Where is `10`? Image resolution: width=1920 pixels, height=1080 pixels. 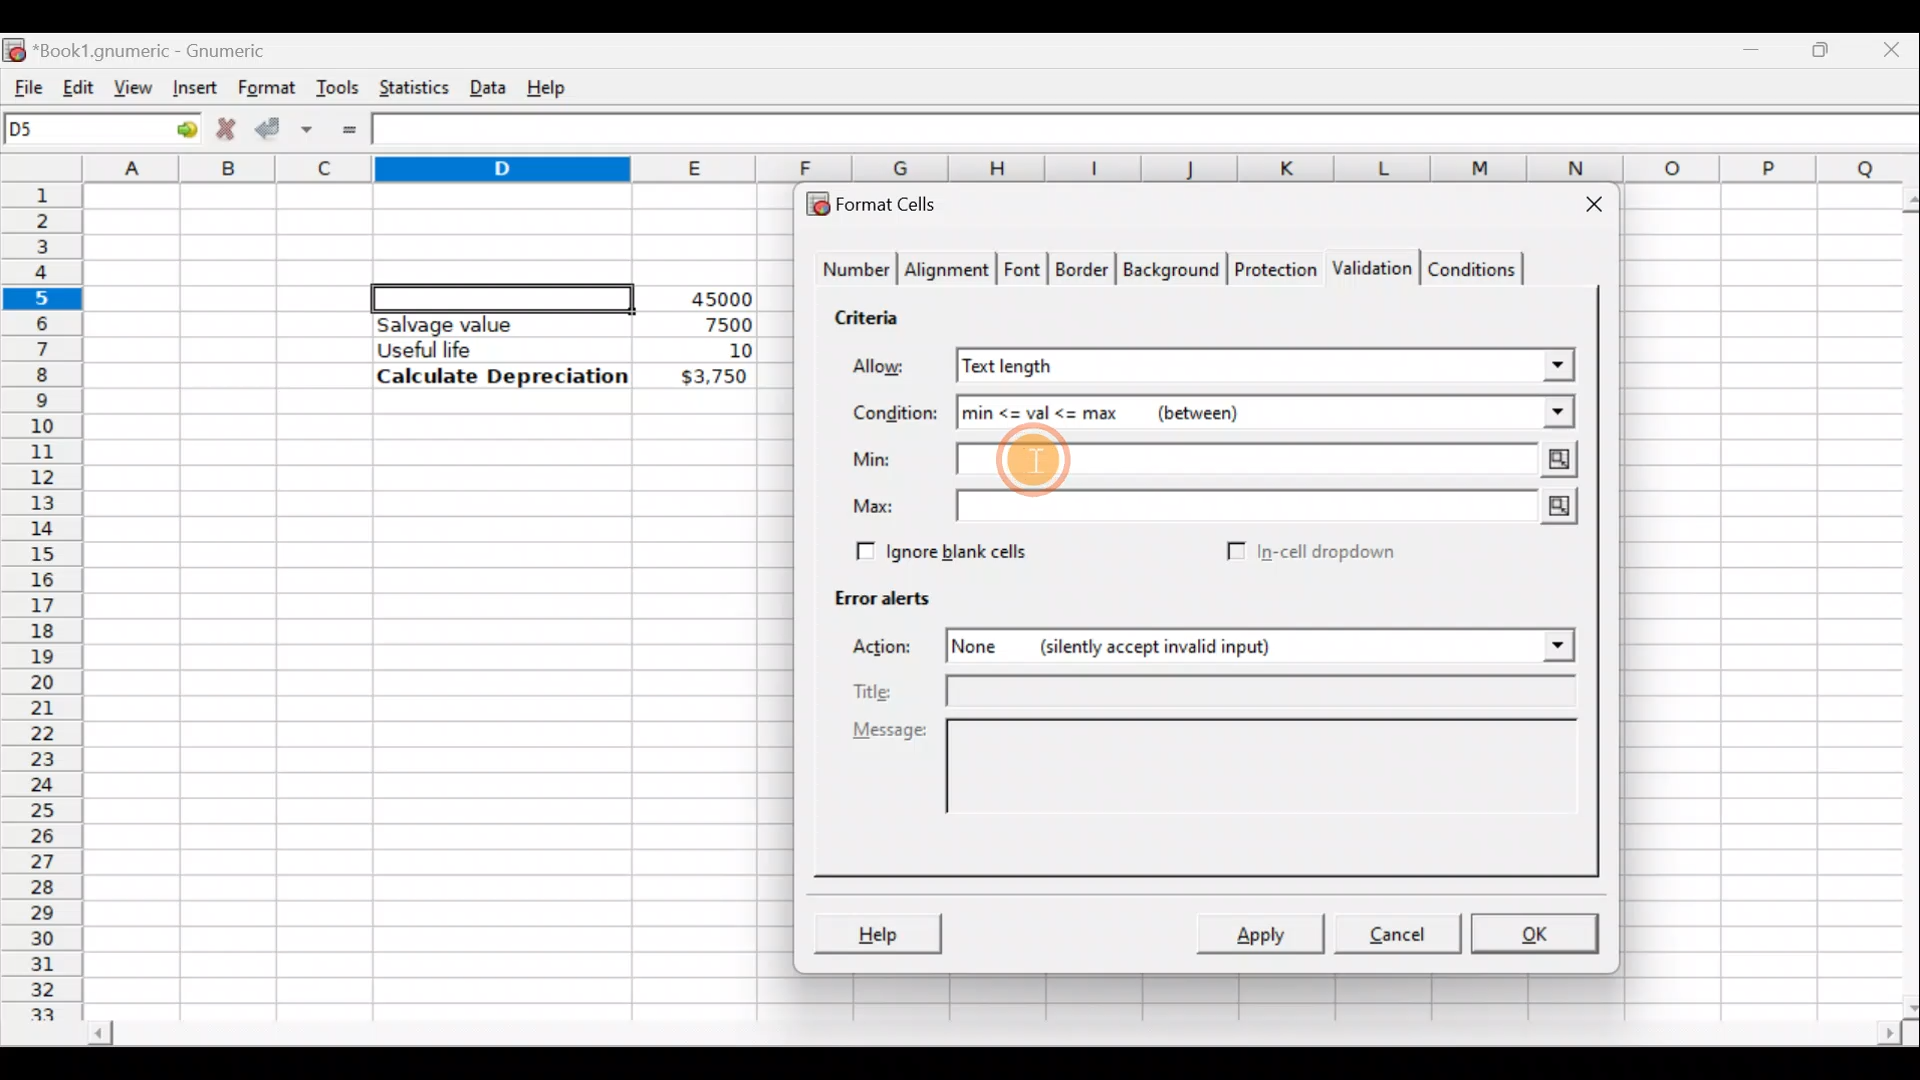 10 is located at coordinates (716, 351).